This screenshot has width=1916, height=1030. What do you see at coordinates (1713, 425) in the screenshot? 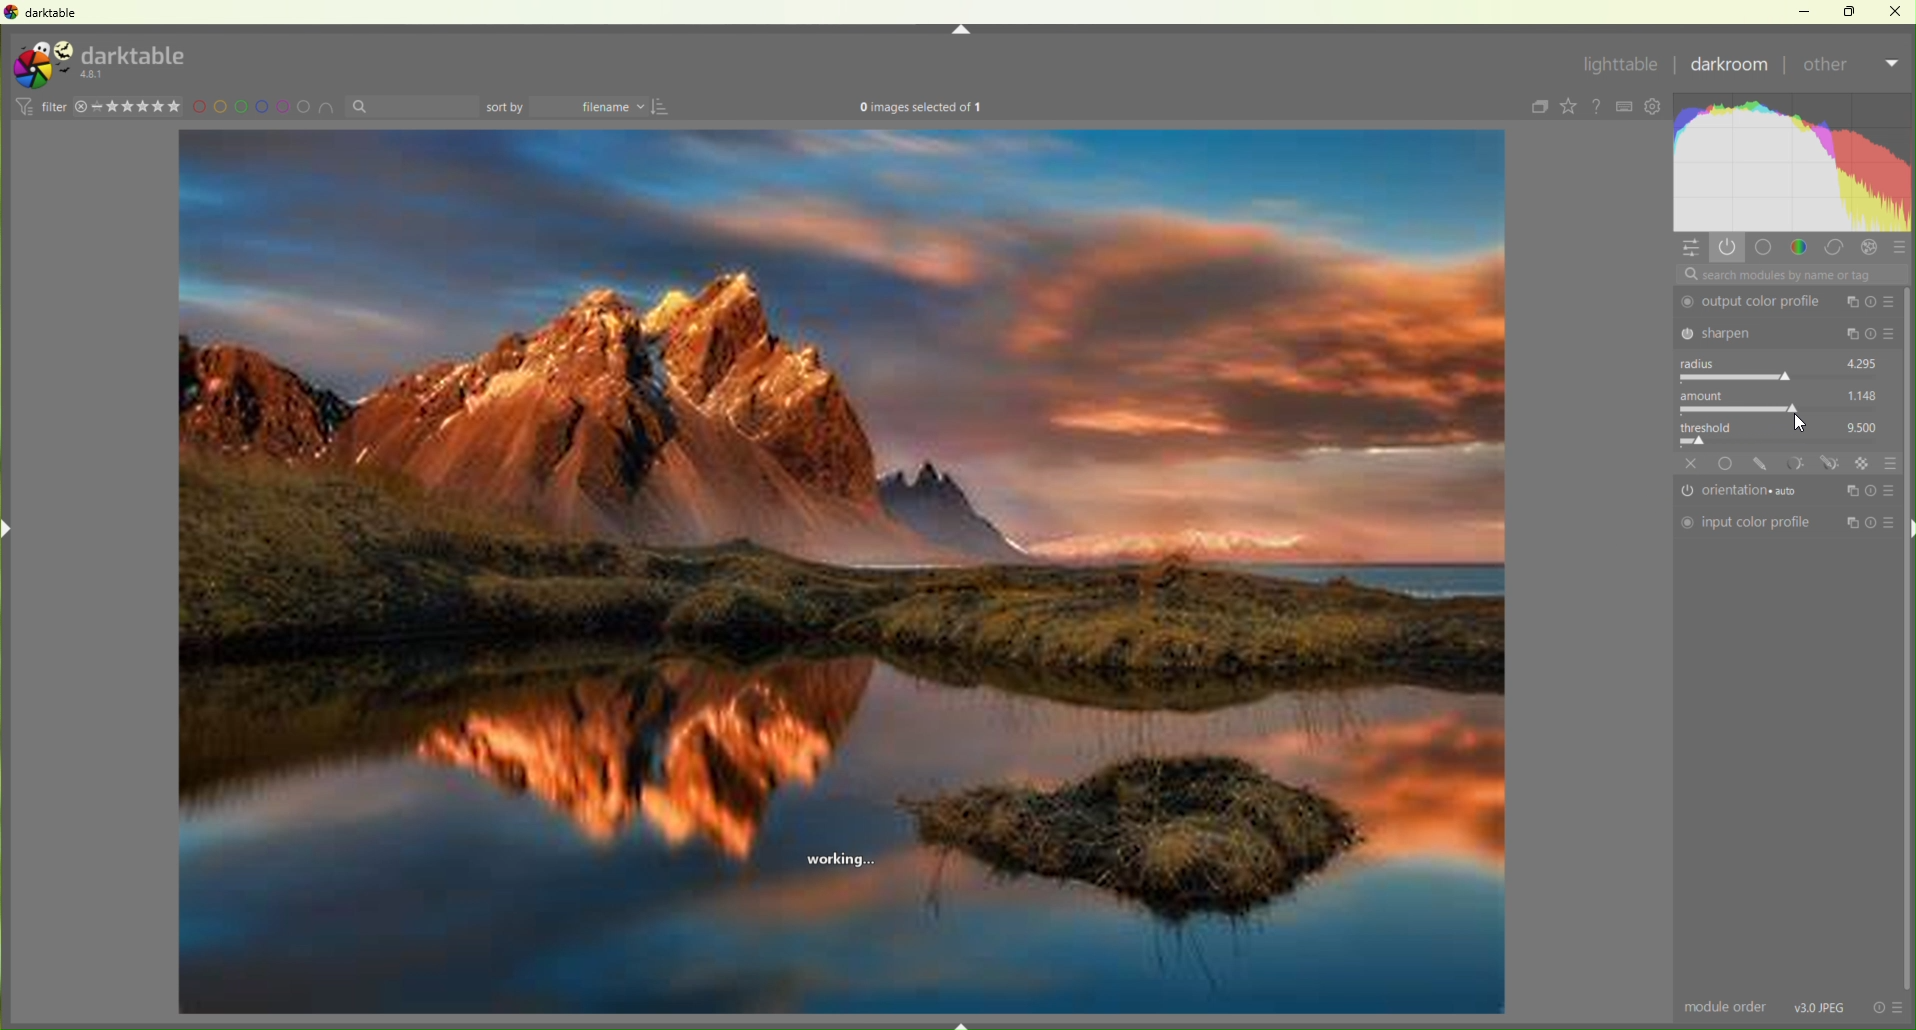
I see `threshold` at bounding box center [1713, 425].